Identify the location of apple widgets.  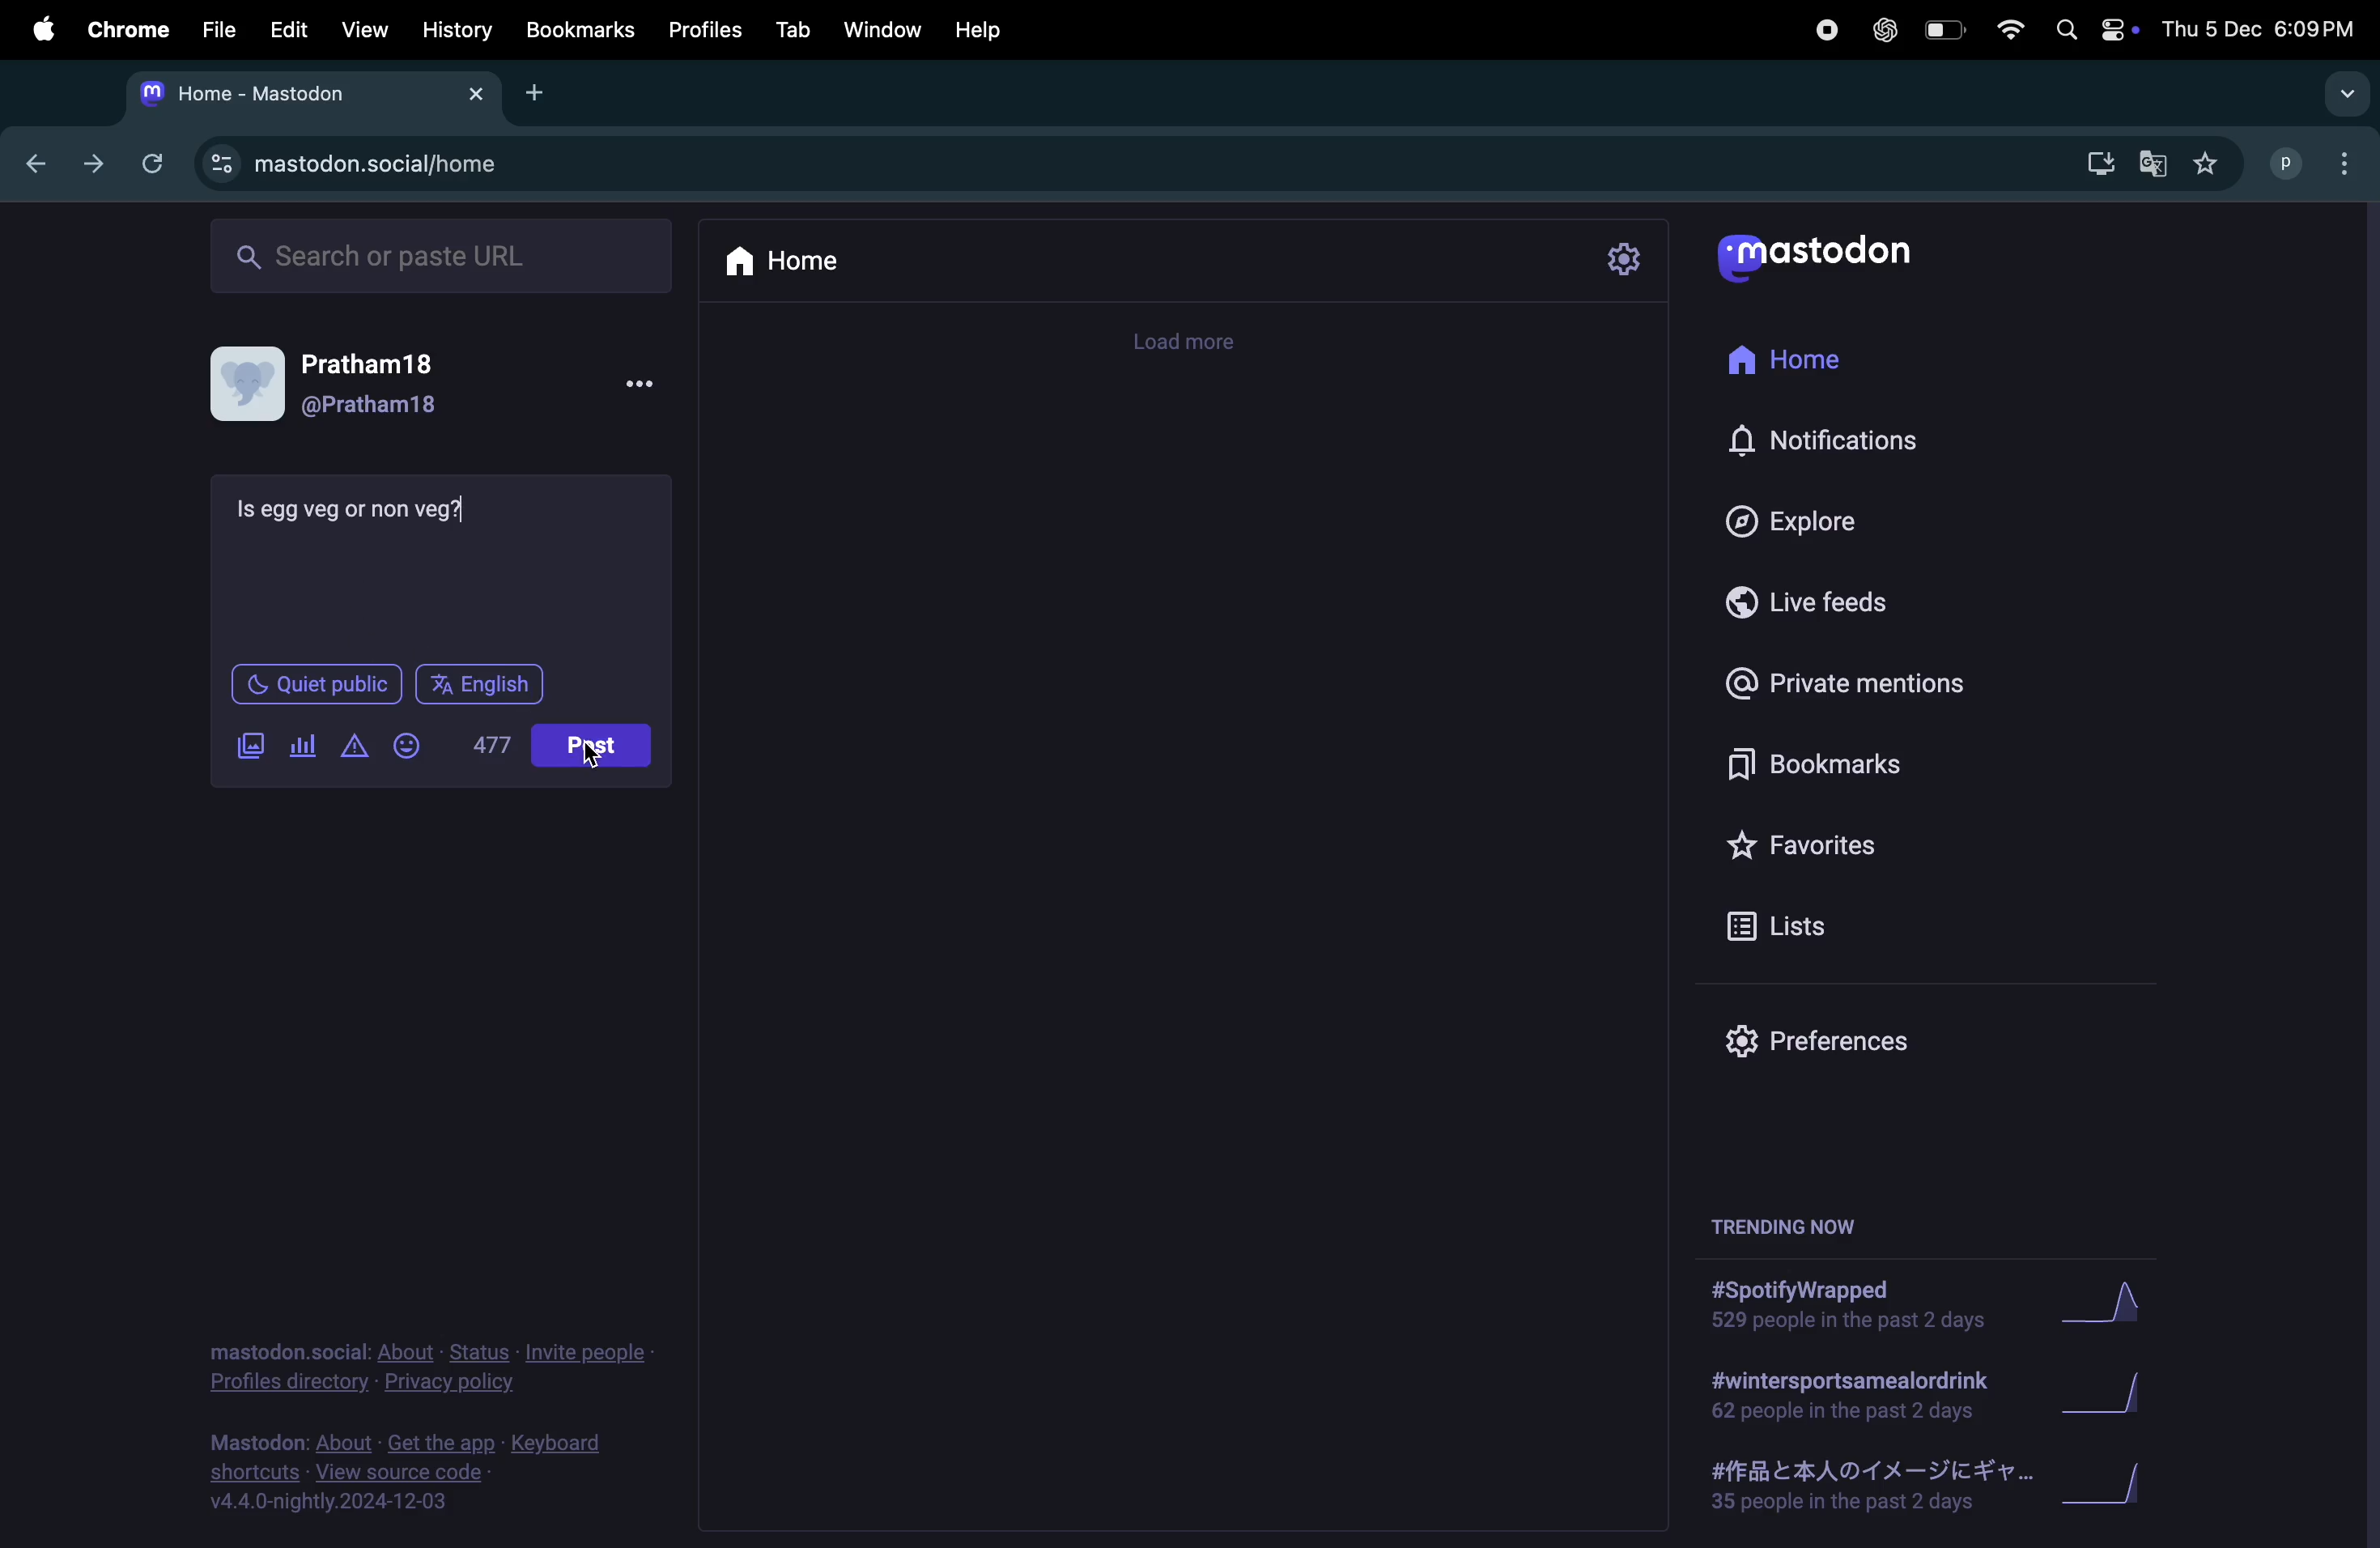
(2093, 29).